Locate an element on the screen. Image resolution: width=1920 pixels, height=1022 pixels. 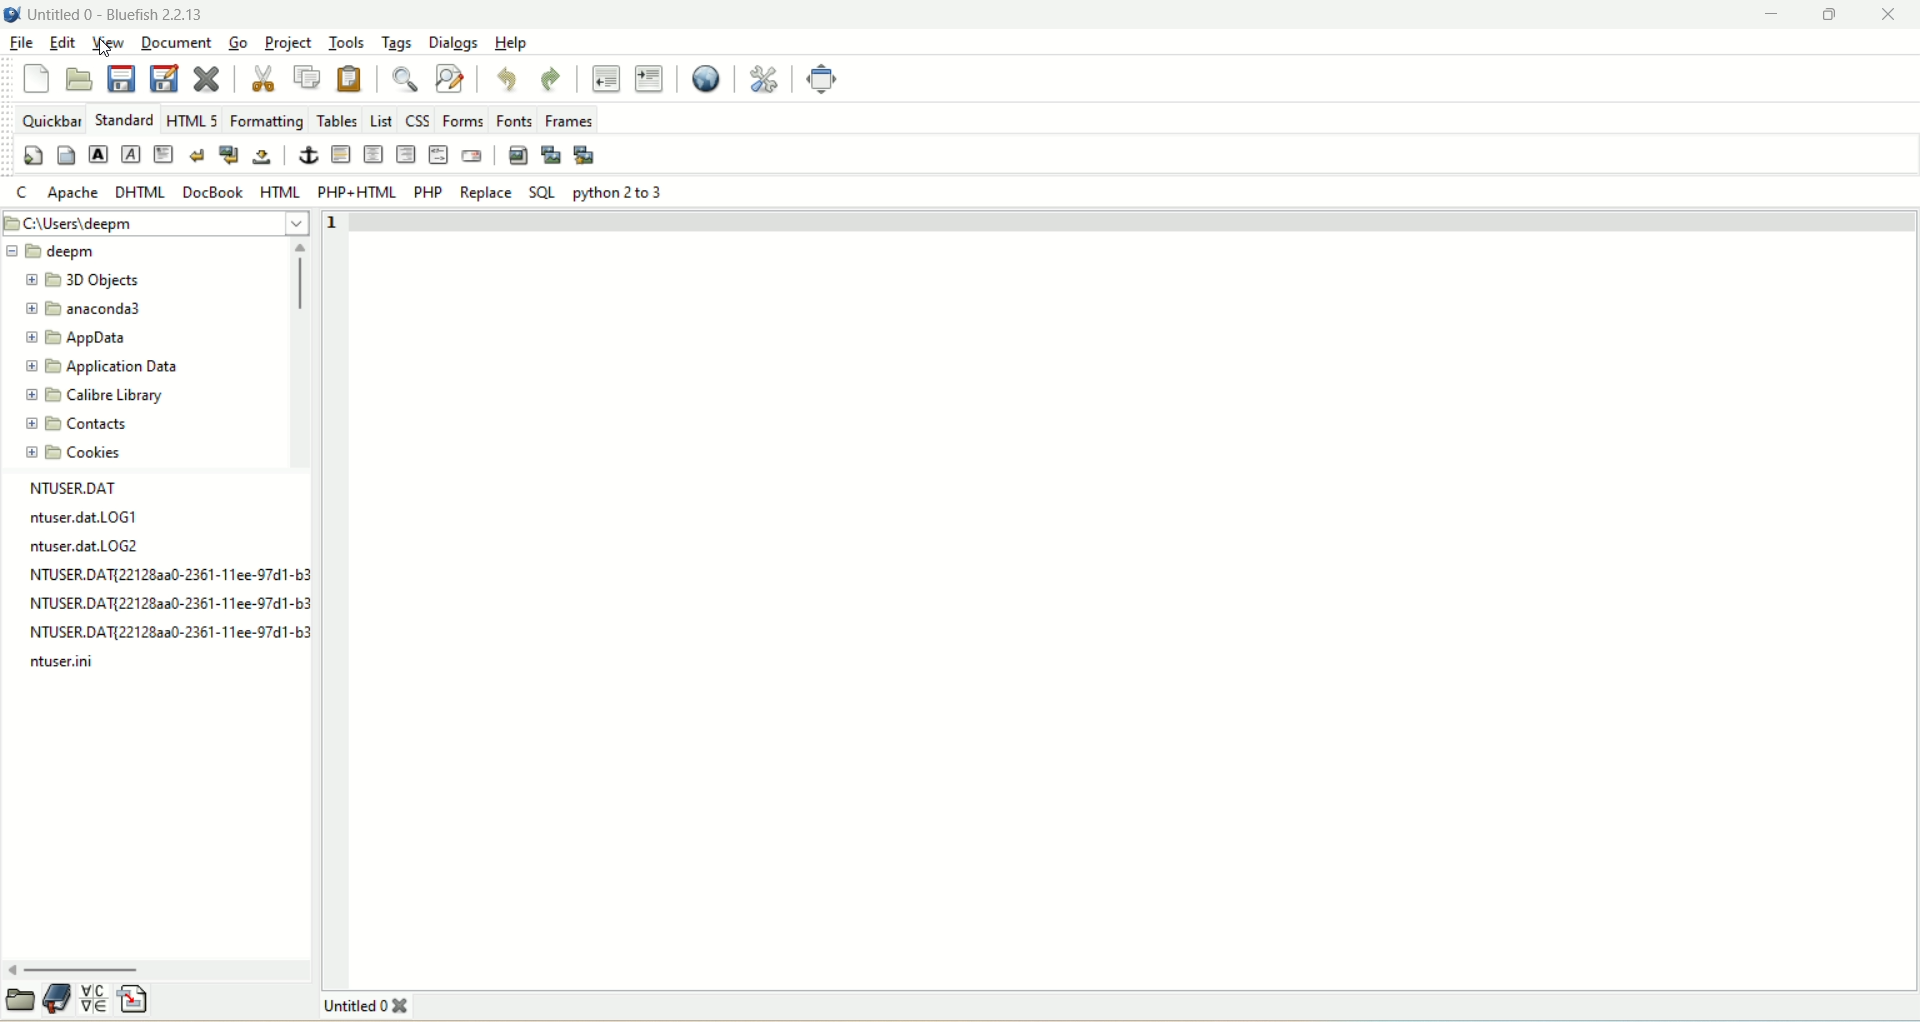
show find bar is located at coordinates (404, 81).